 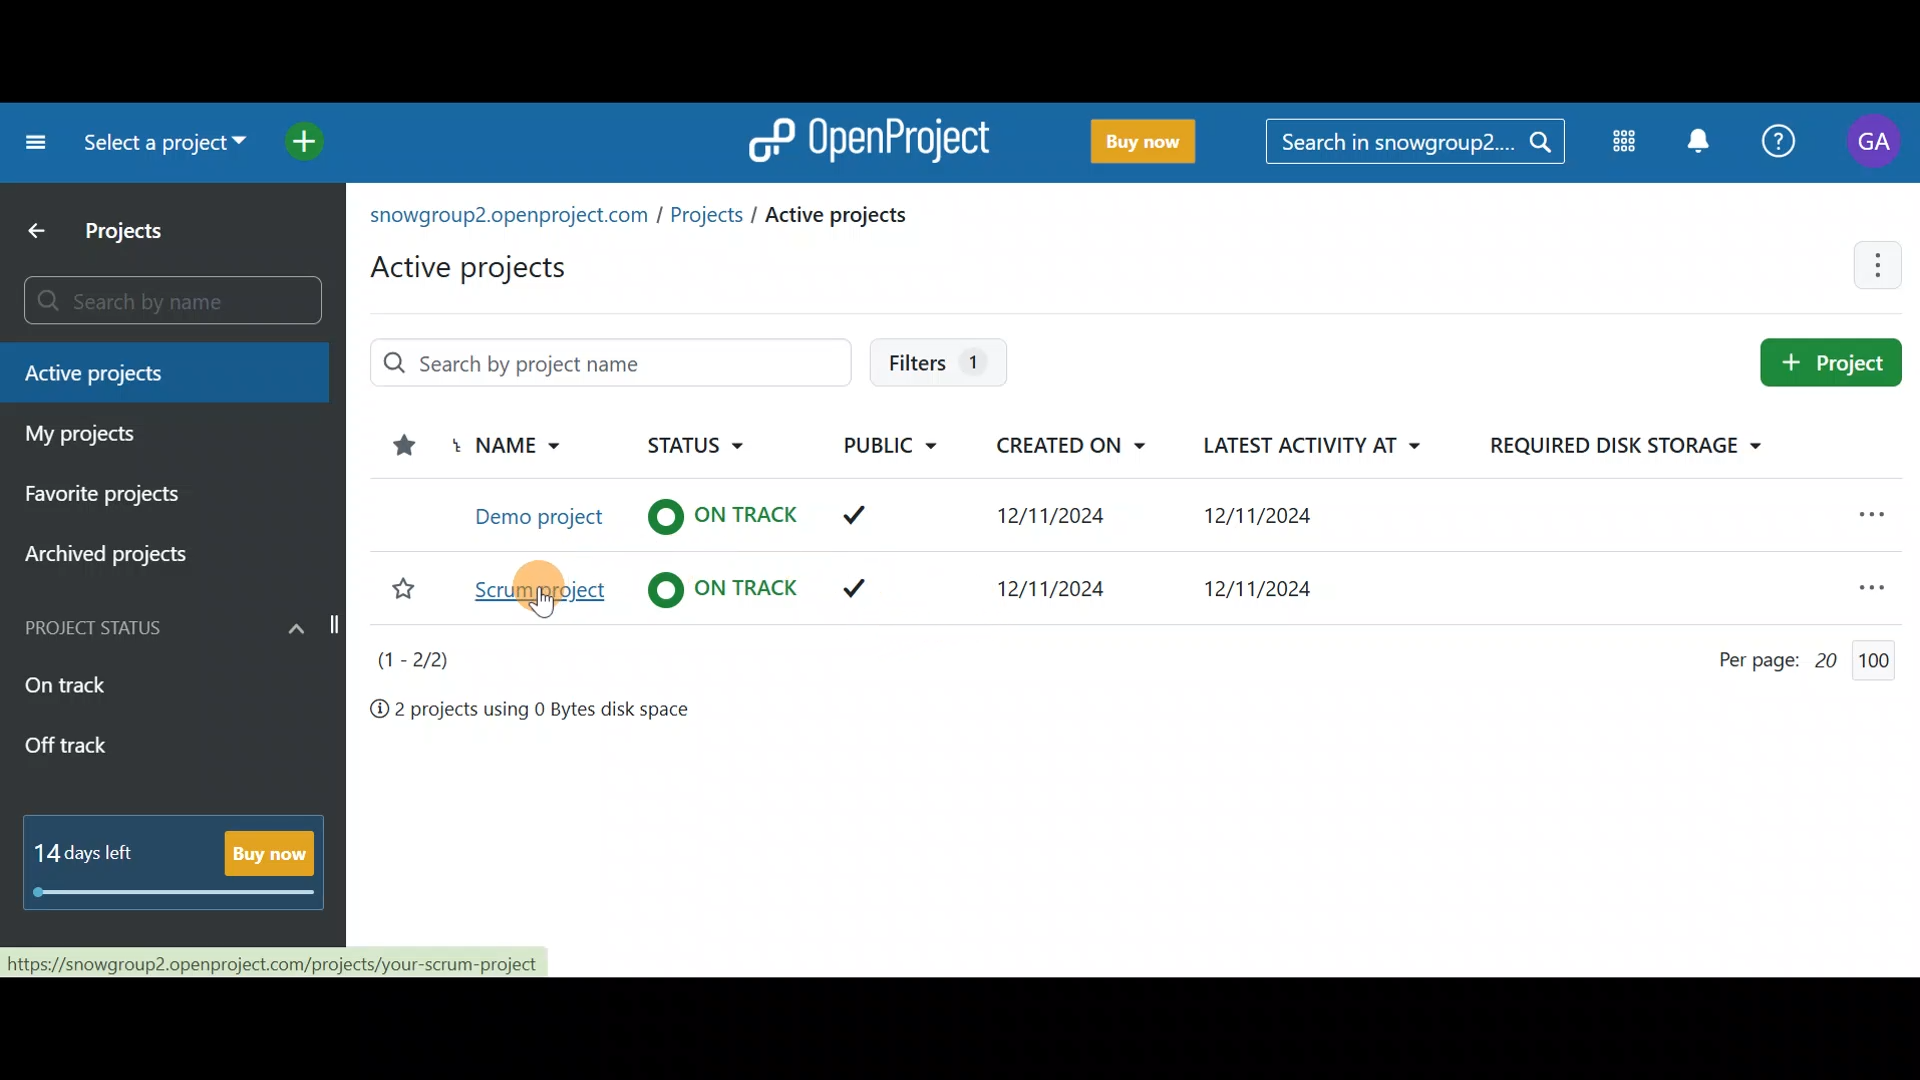 What do you see at coordinates (895, 447) in the screenshot?
I see `Sort by Public` at bounding box center [895, 447].